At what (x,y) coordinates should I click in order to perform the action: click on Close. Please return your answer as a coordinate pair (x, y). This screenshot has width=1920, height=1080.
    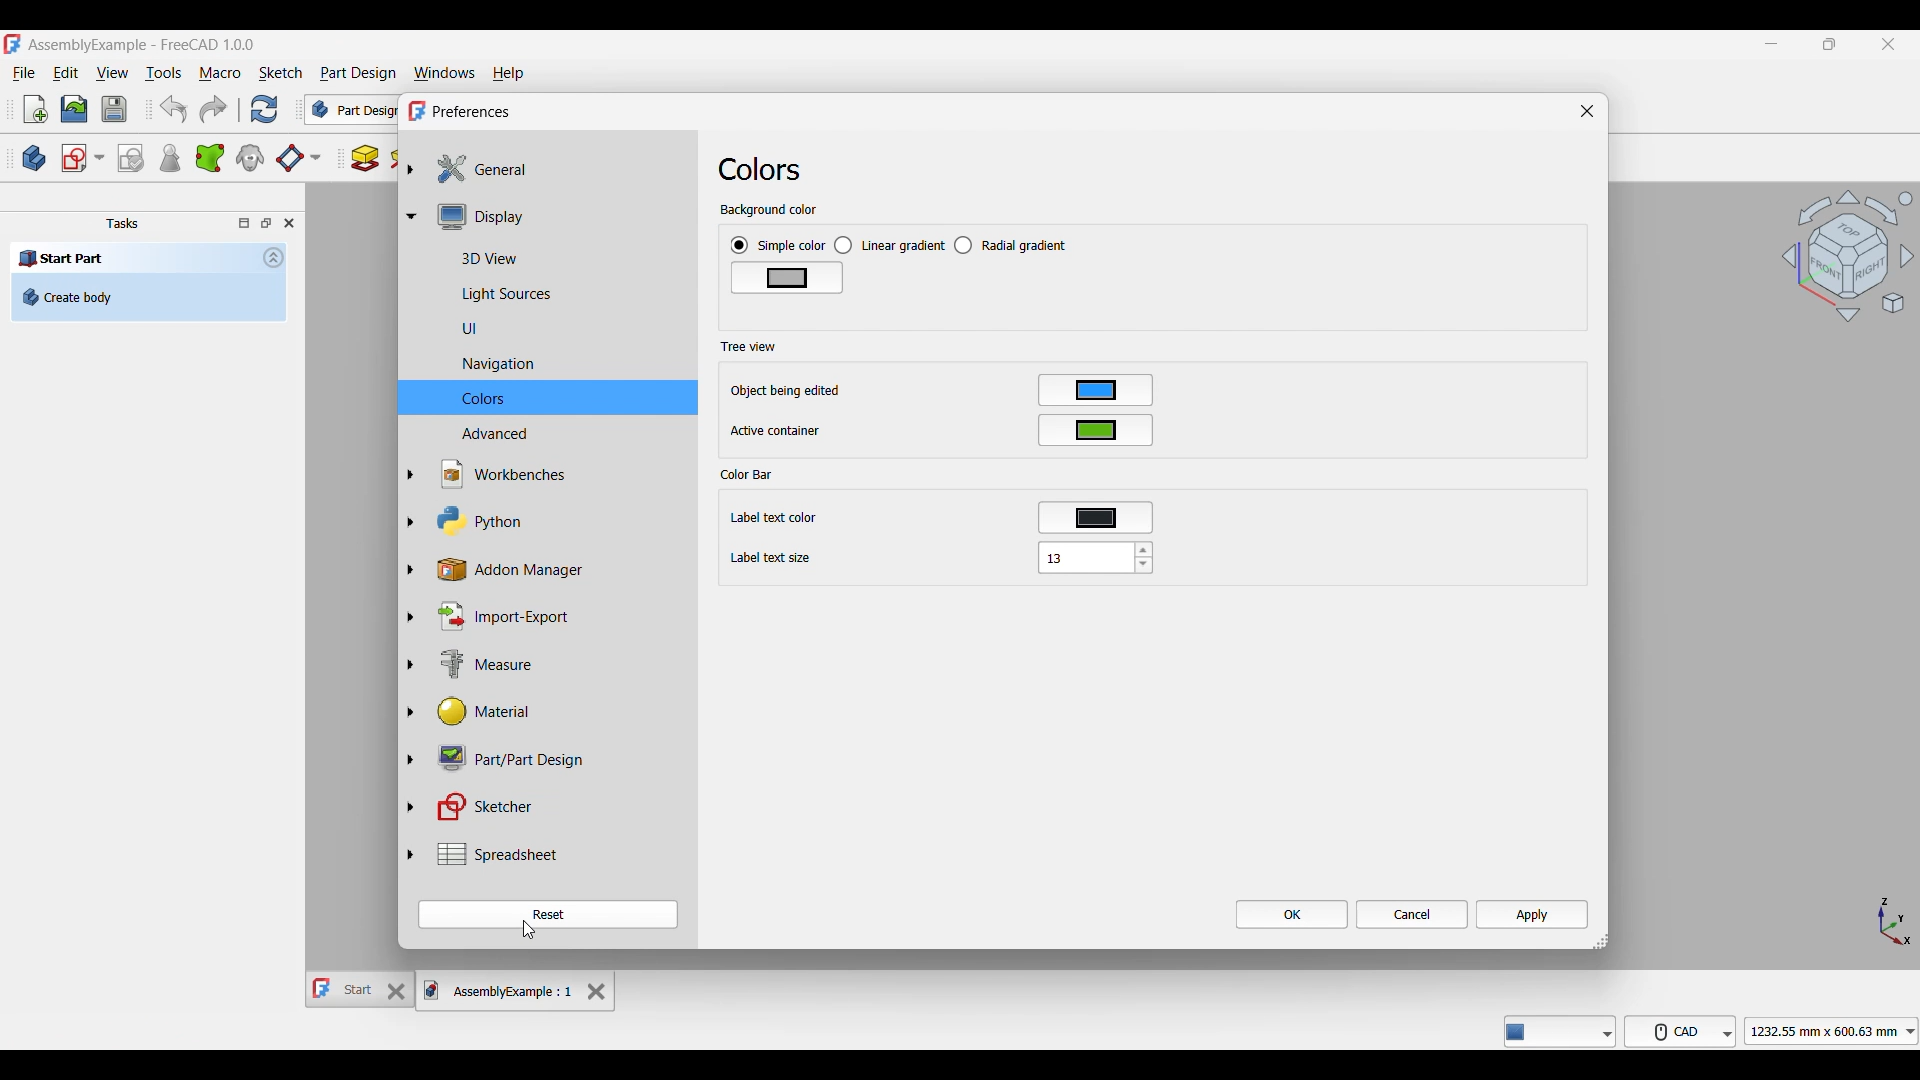
    Looking at the image, I should click on (288, 223).